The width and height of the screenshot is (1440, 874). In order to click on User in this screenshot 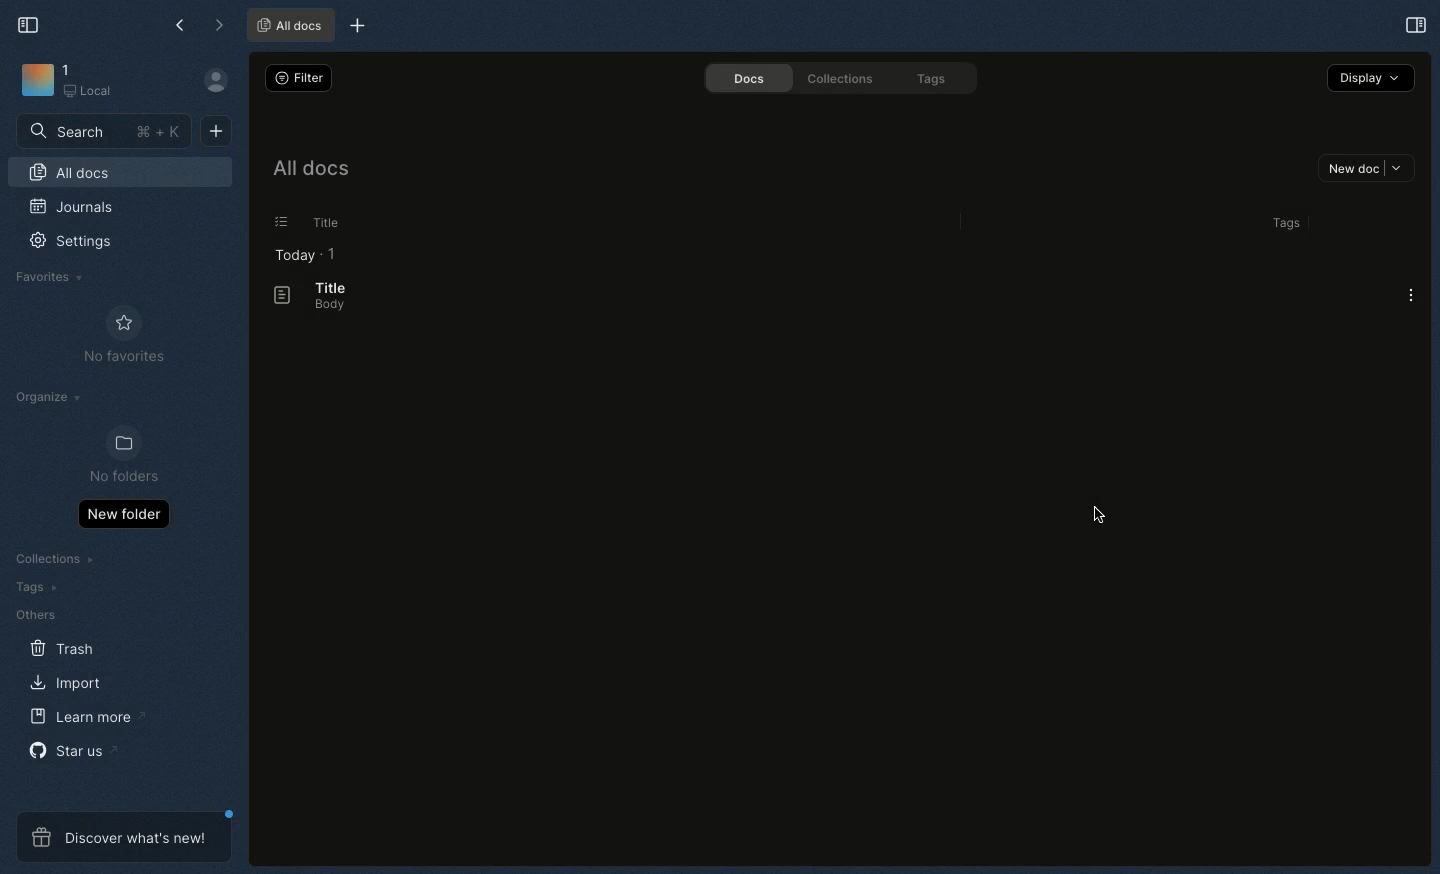, I will do `click(224, 81)`.